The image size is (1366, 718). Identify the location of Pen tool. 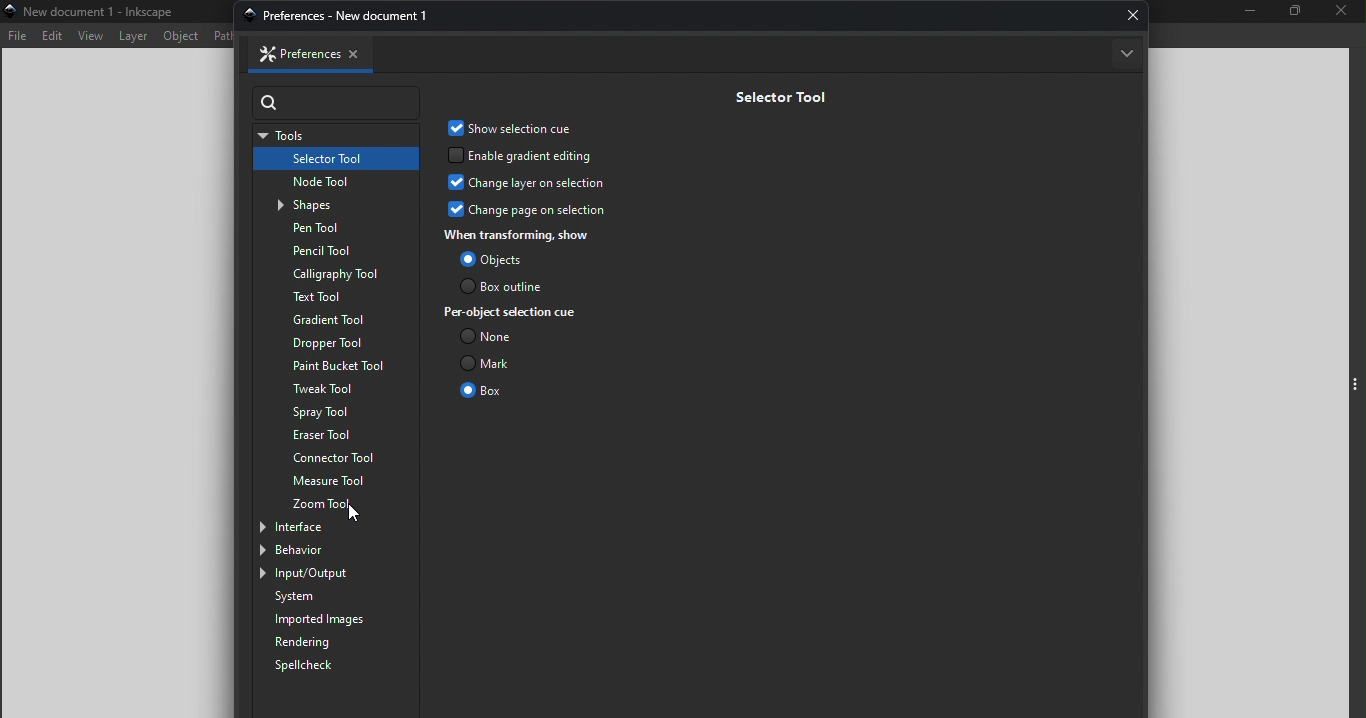
(306, 227).